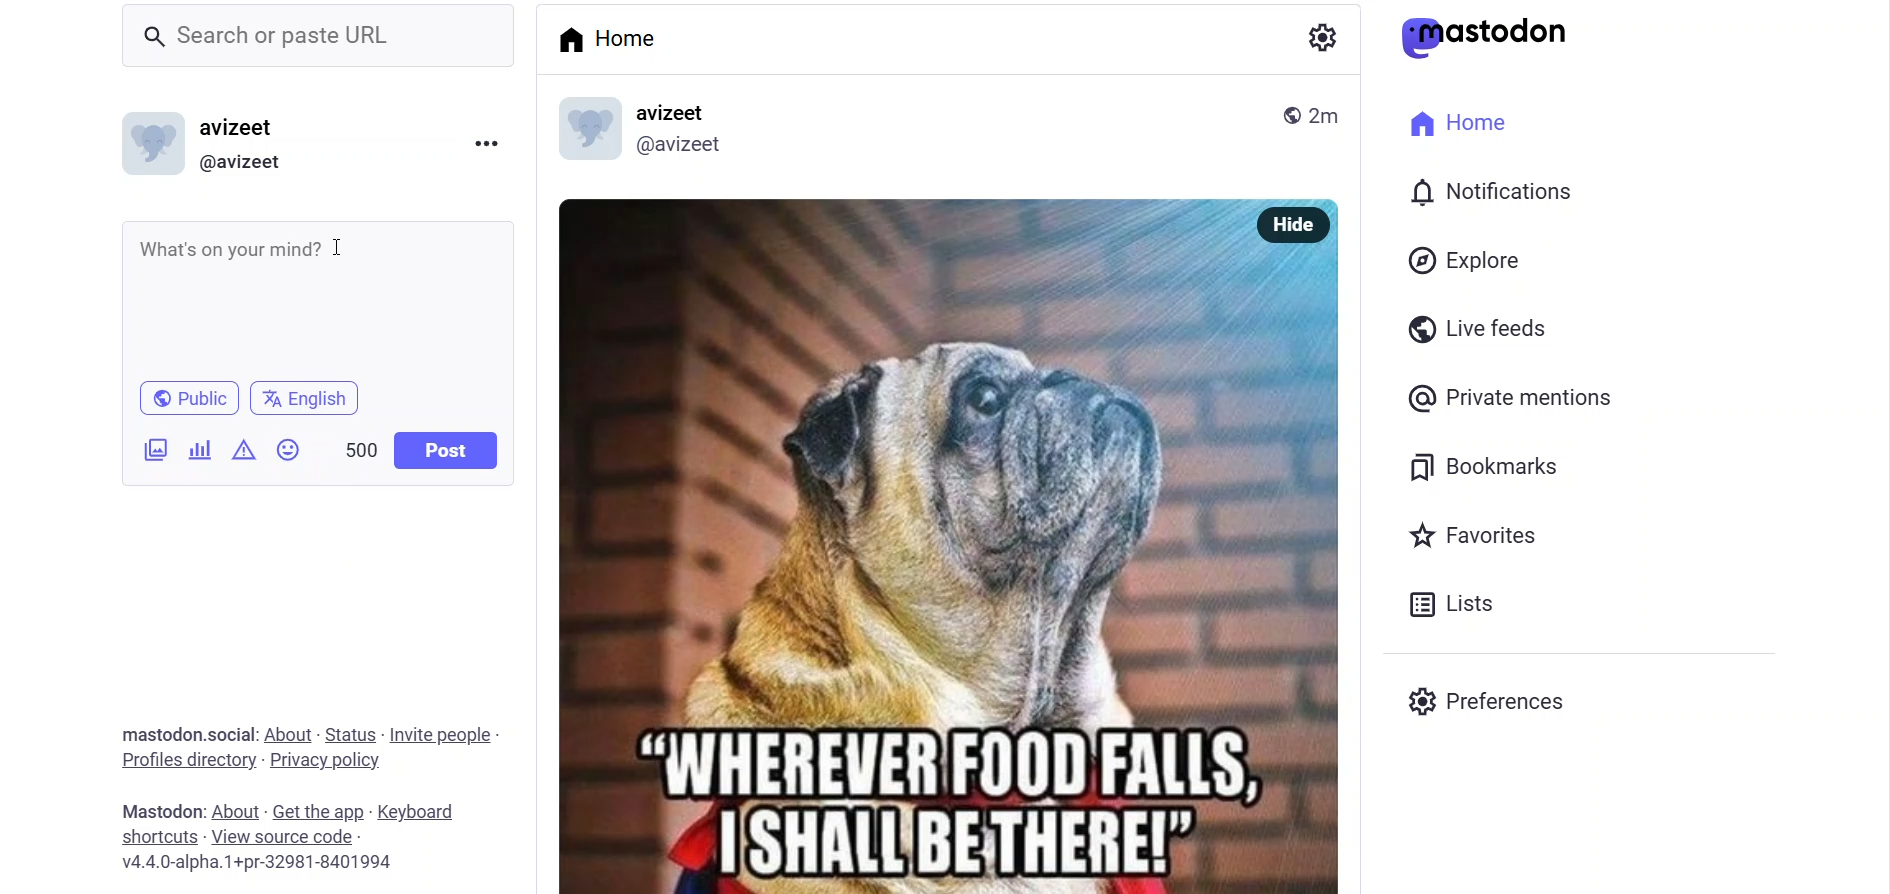 This screenshot has height=894, width=1890. I want to click on display picture, so click(595, 125).